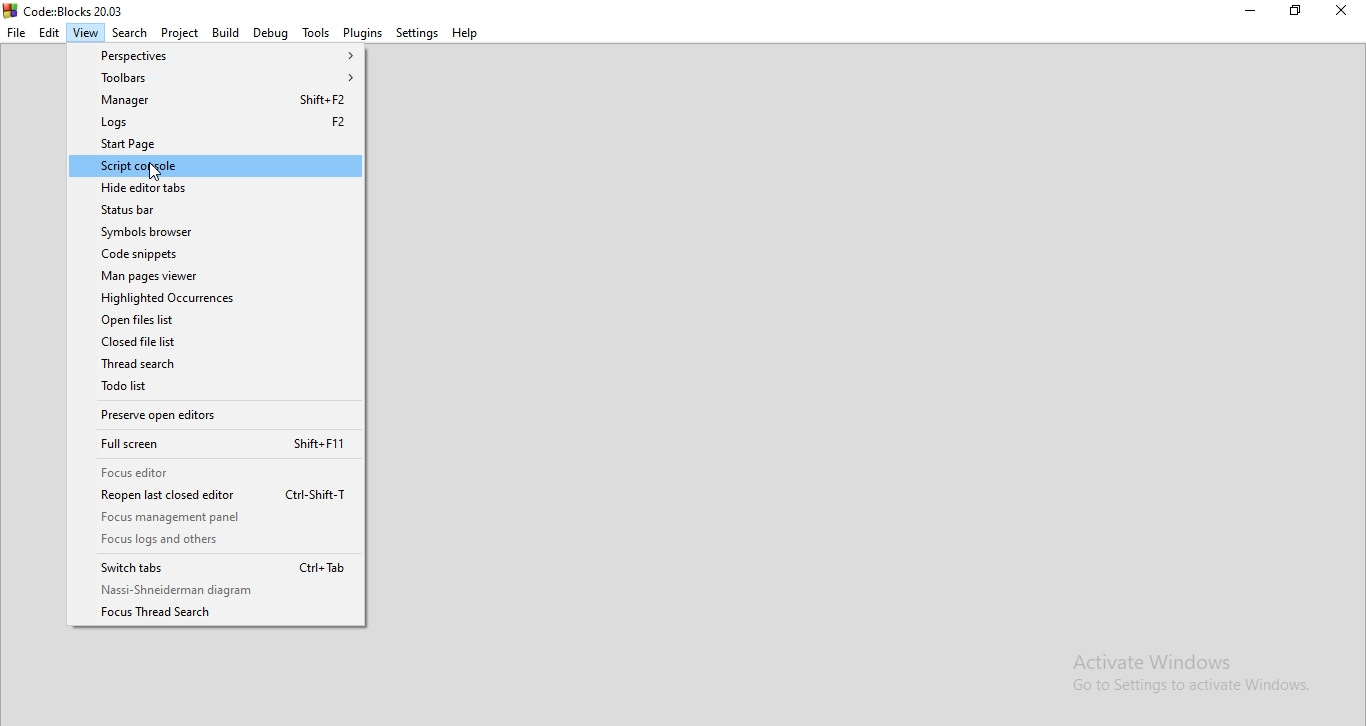 This screenshot has width=1366, height=726. What do you see at coordinates (215, 188) in the screenshot?
I see `Hide editor tabs` at bounding box center [215, 188].